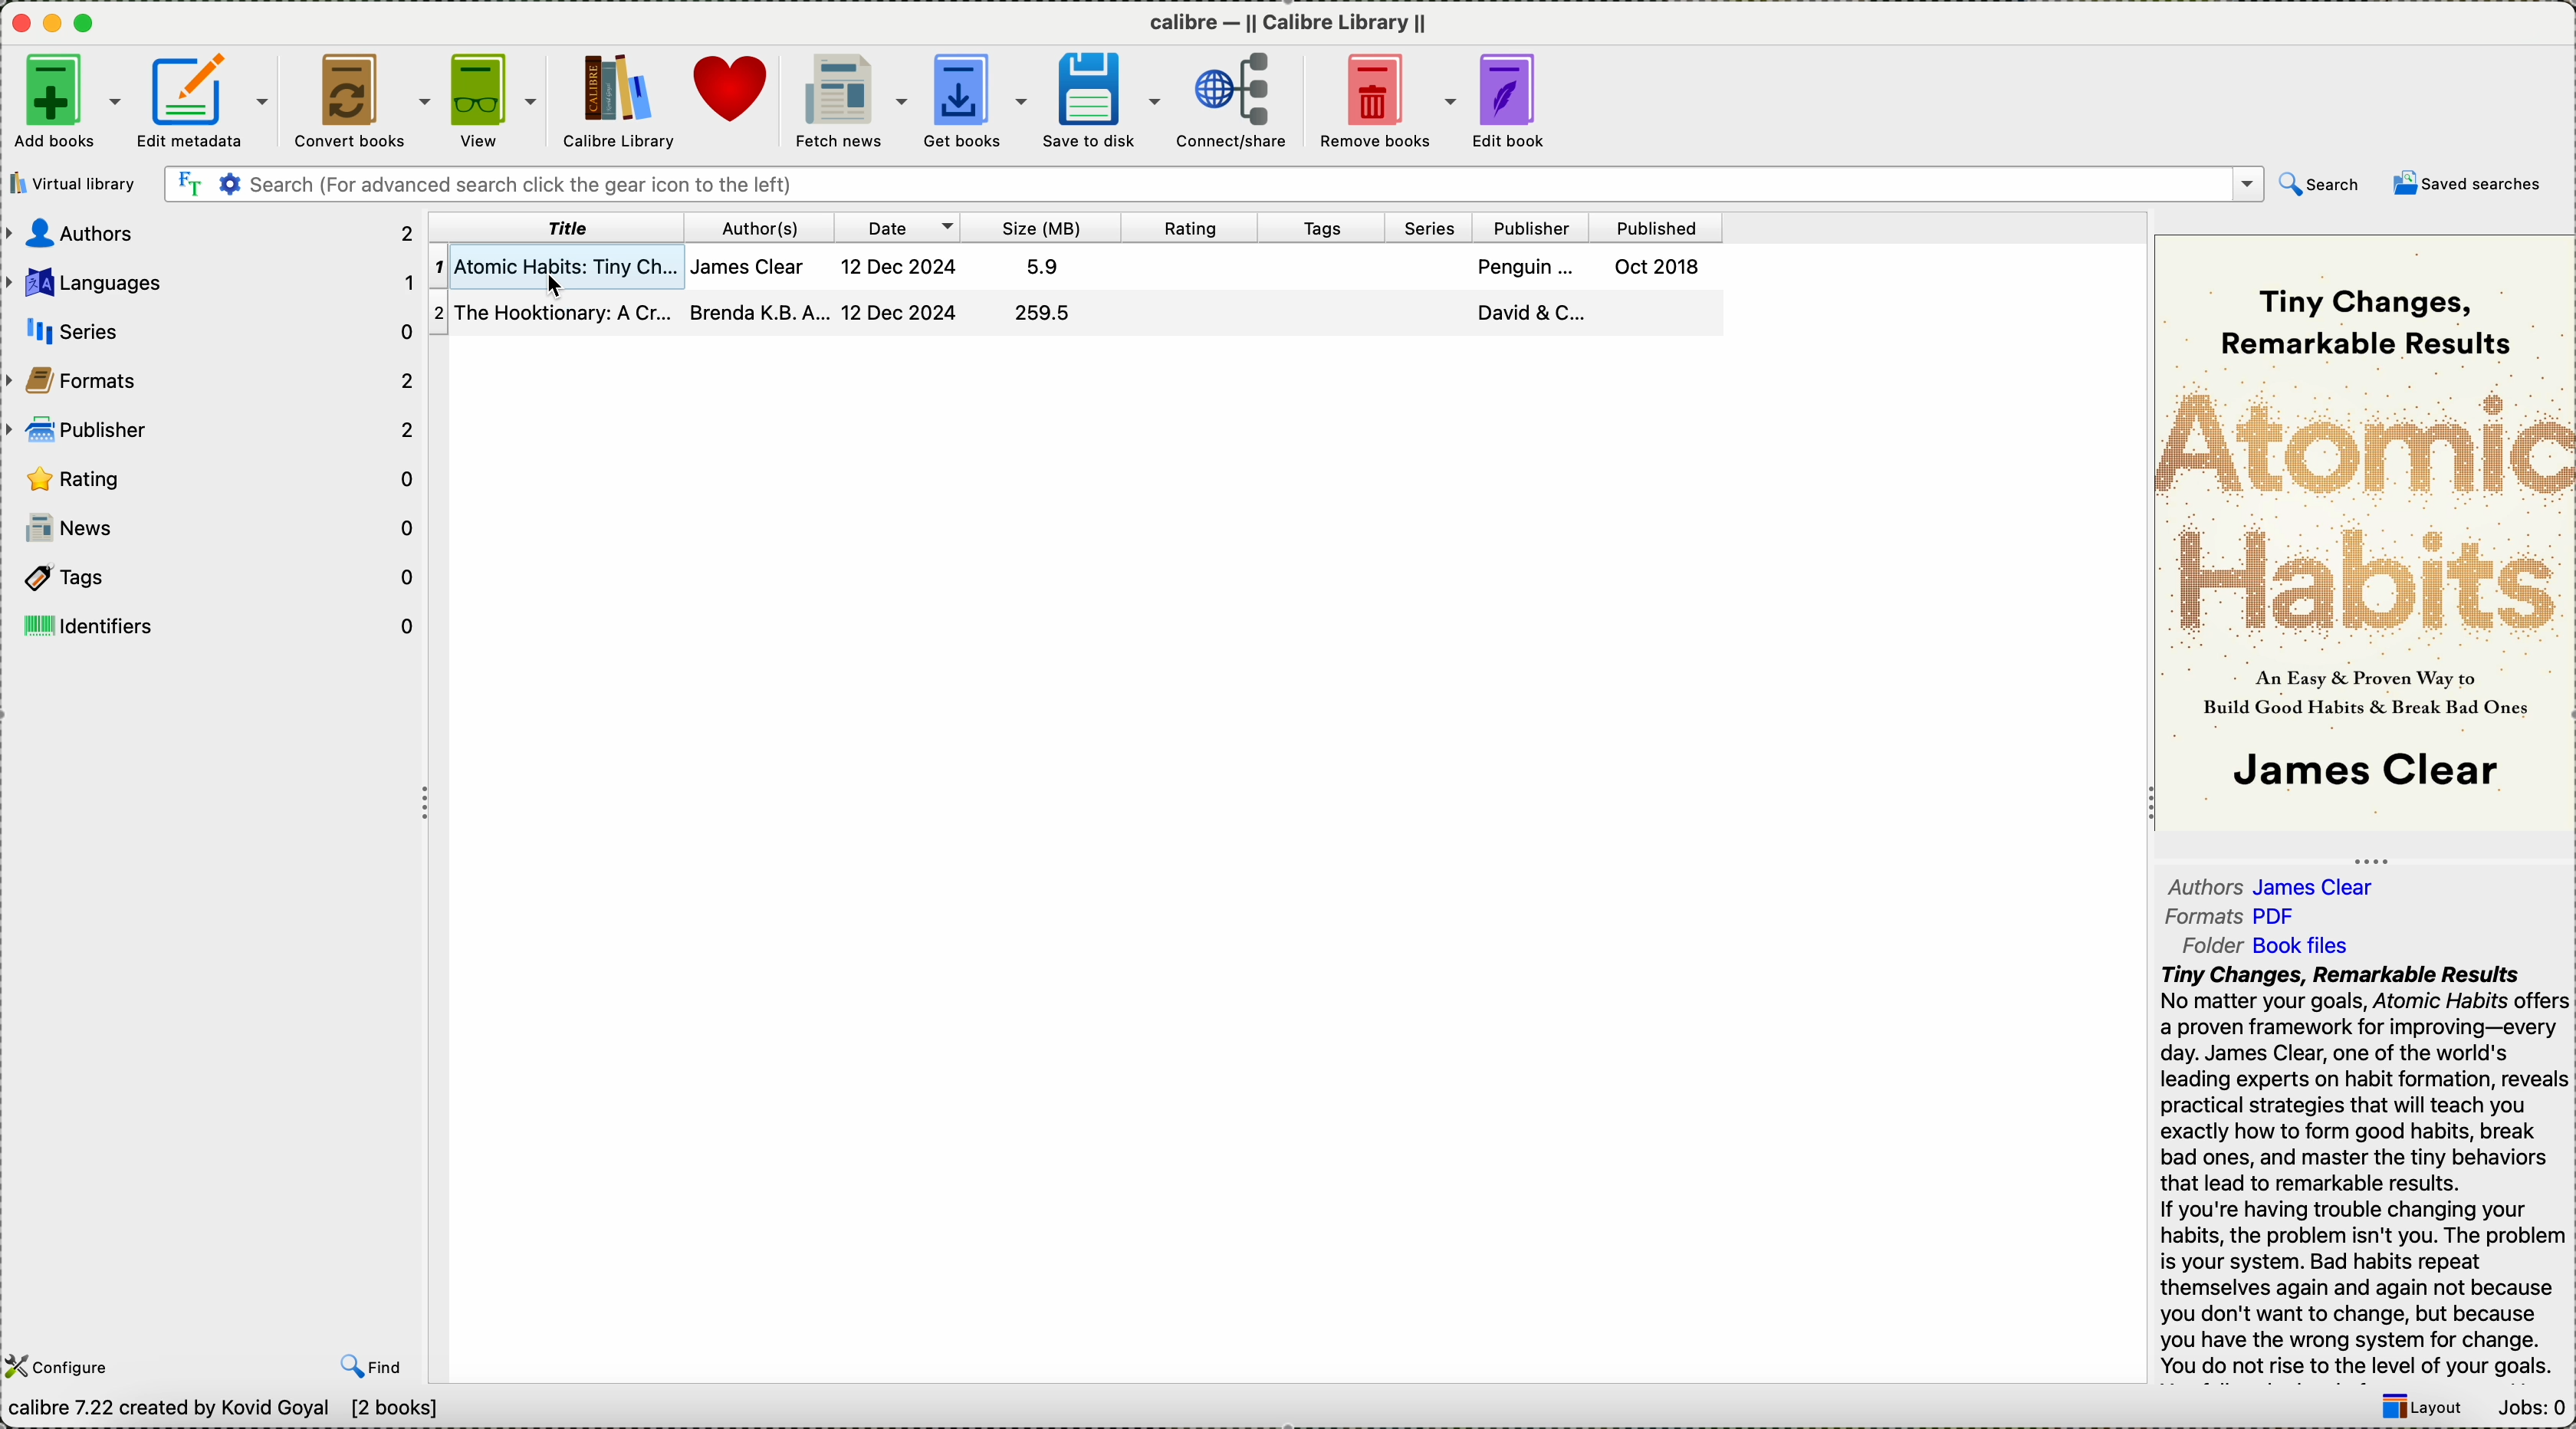 The height and width of the screenshot is (1429, 2576). What do you see at coordinates (1189, 228) in the screenshot?
I see `rating` at bounding box center [1189, 228].